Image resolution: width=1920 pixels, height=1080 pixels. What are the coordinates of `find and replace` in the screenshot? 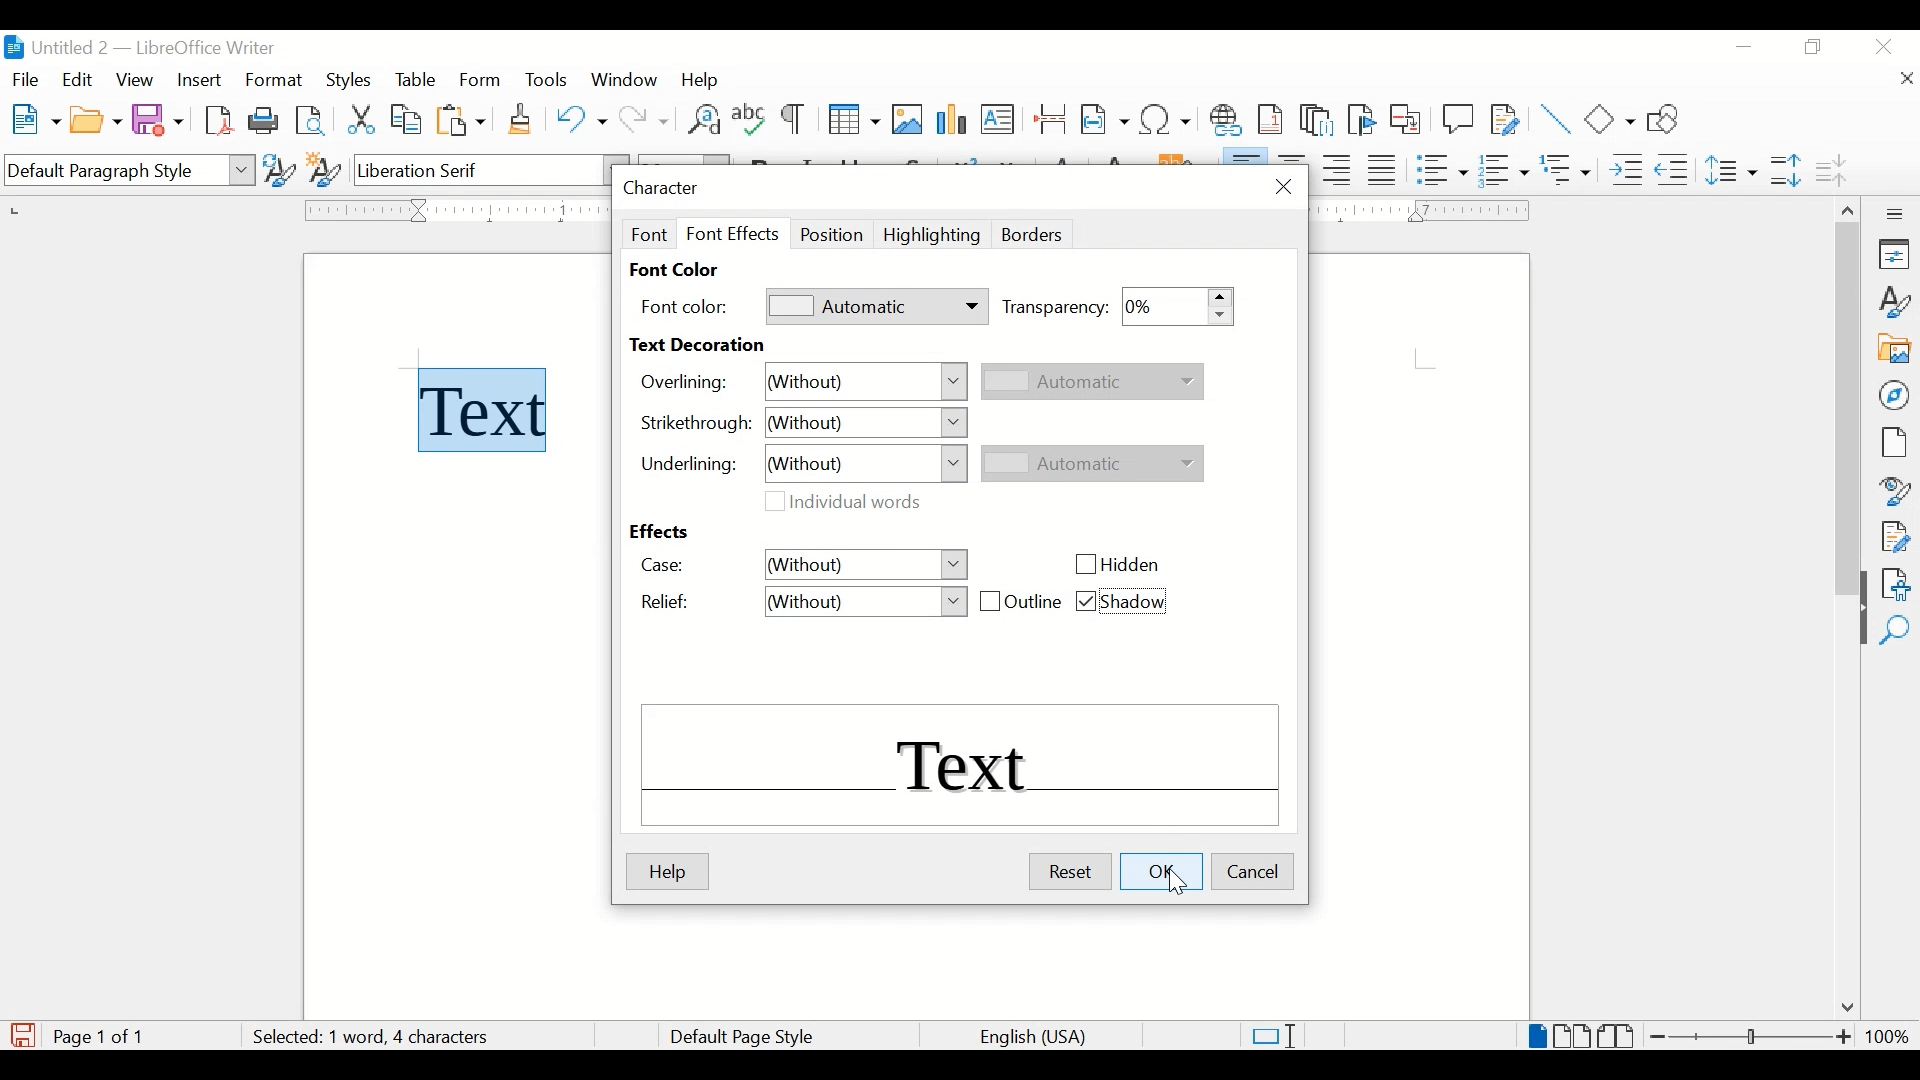 It's located at (702, 119).